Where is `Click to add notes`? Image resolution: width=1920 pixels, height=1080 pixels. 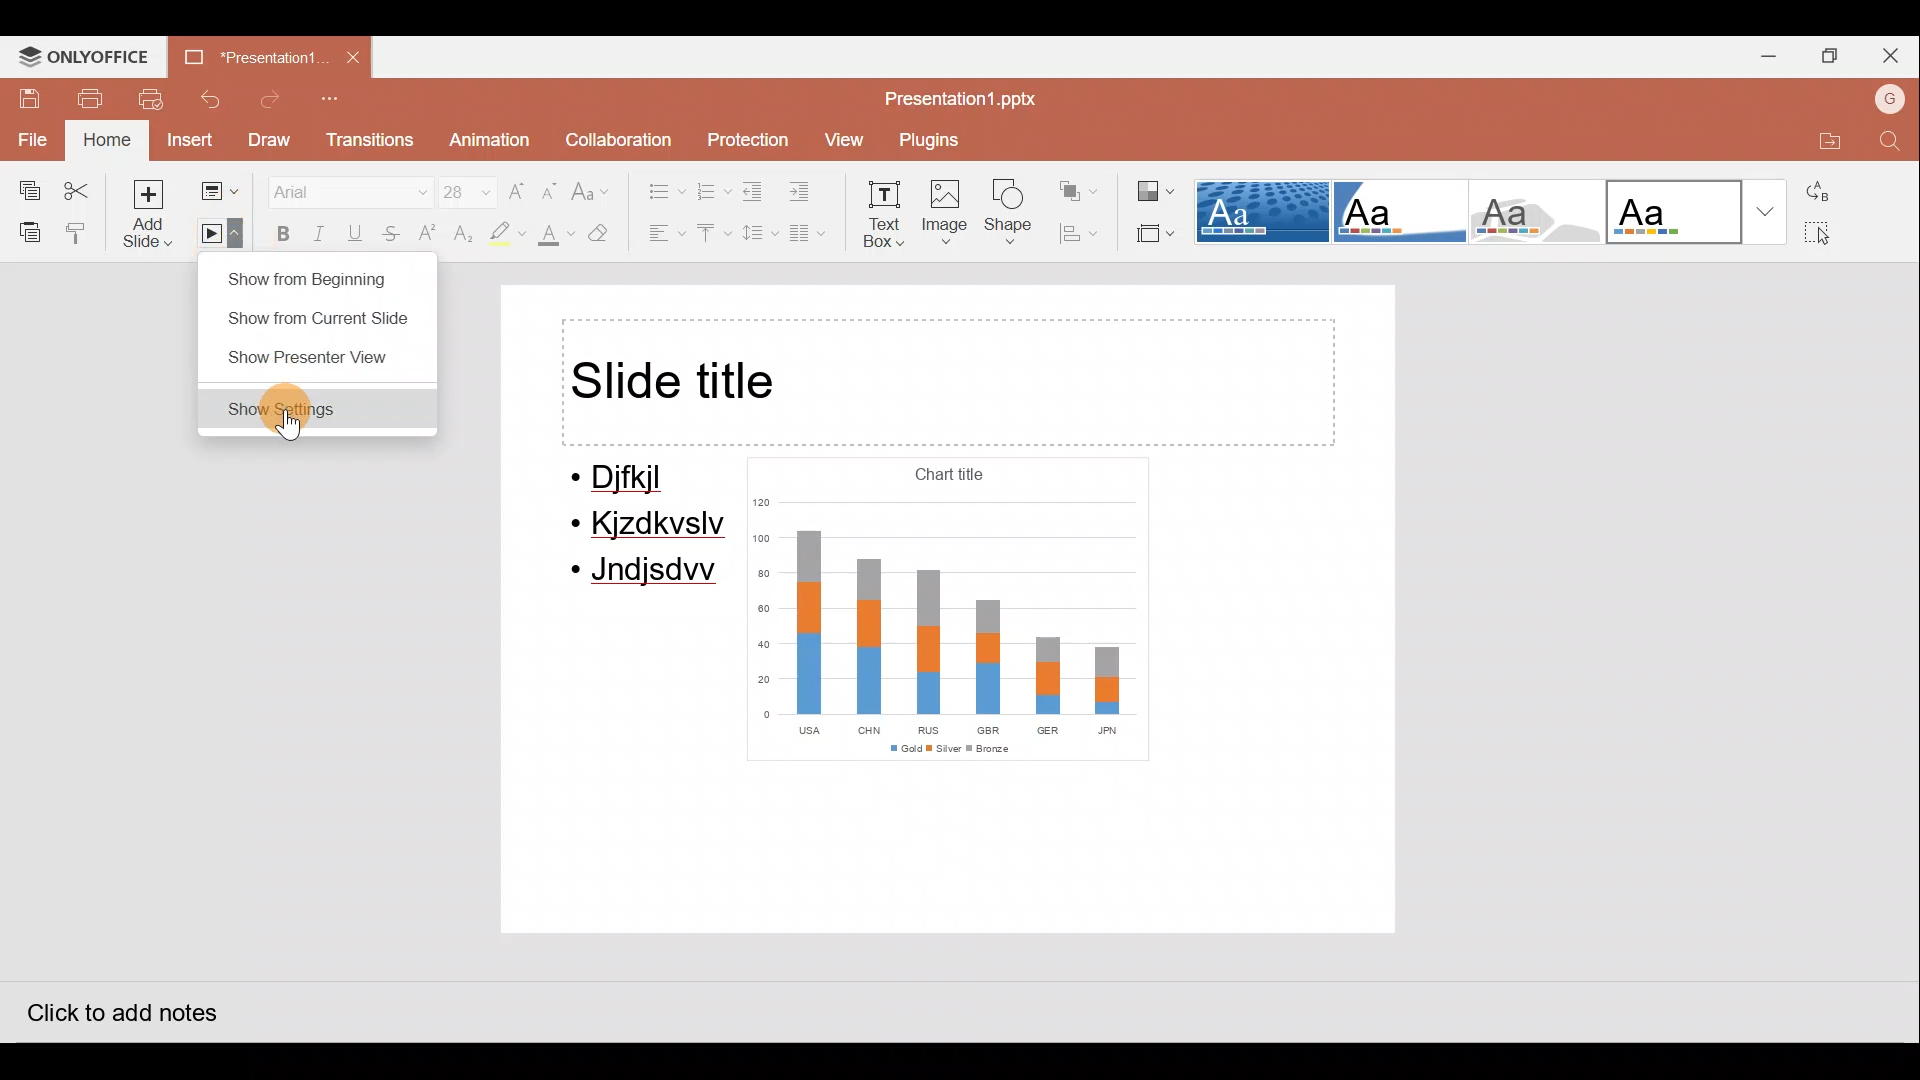 Click to add notes is located at coordinates (120, 1011).